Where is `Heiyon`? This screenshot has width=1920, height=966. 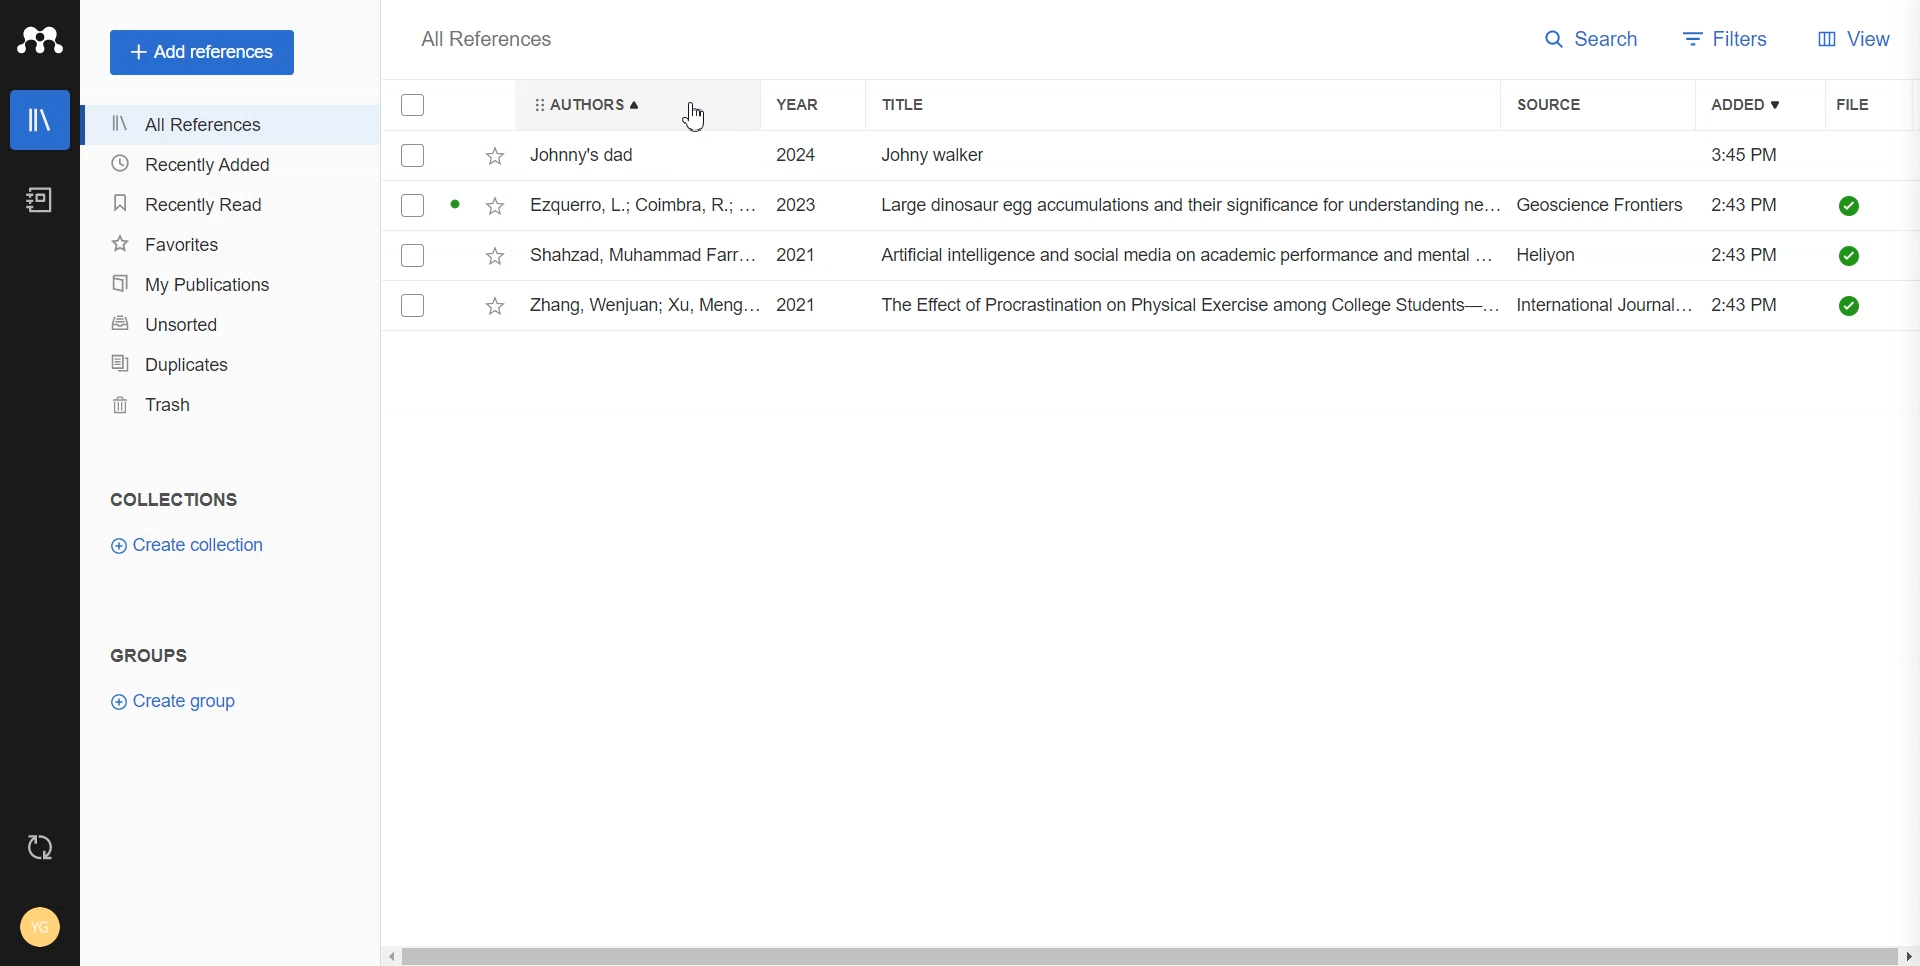 Heiyon is located at coordinates (1564, 257).